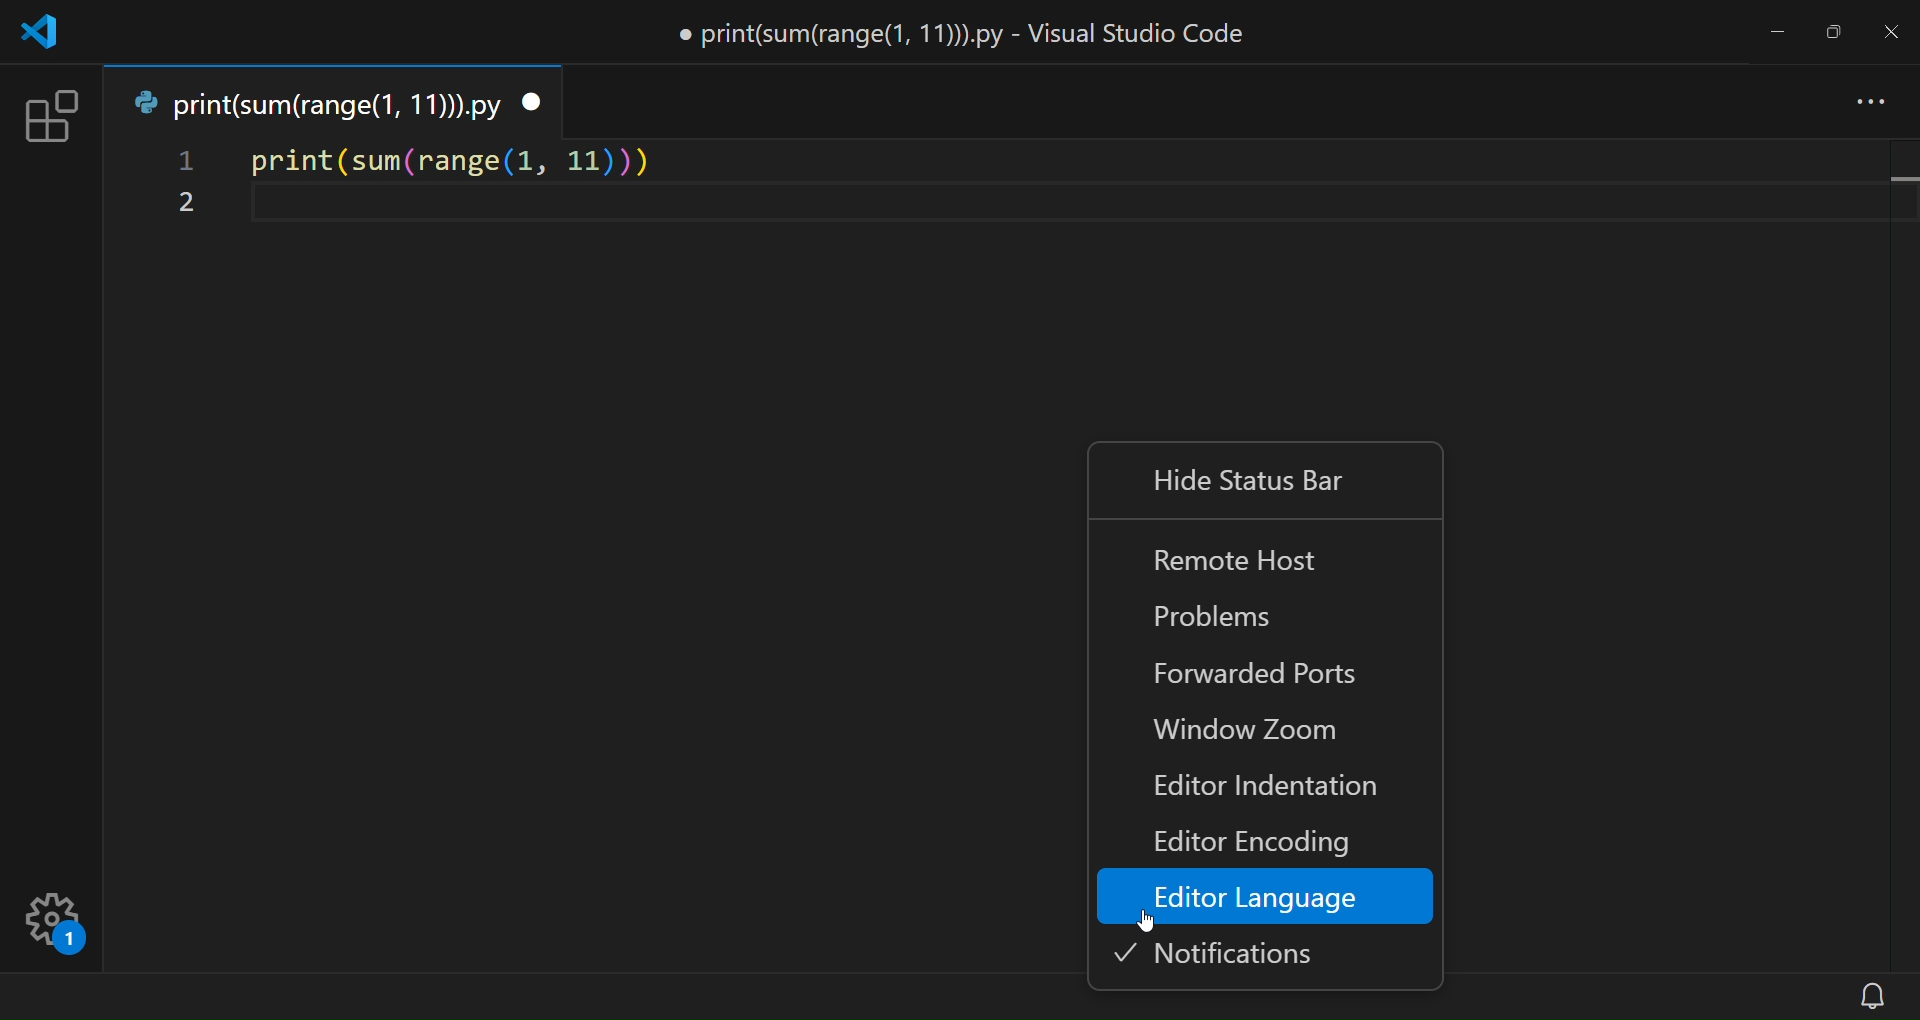 The width and height of the screenshot is (1920, 1020). I want to click on editor information, so click(1257, 789).